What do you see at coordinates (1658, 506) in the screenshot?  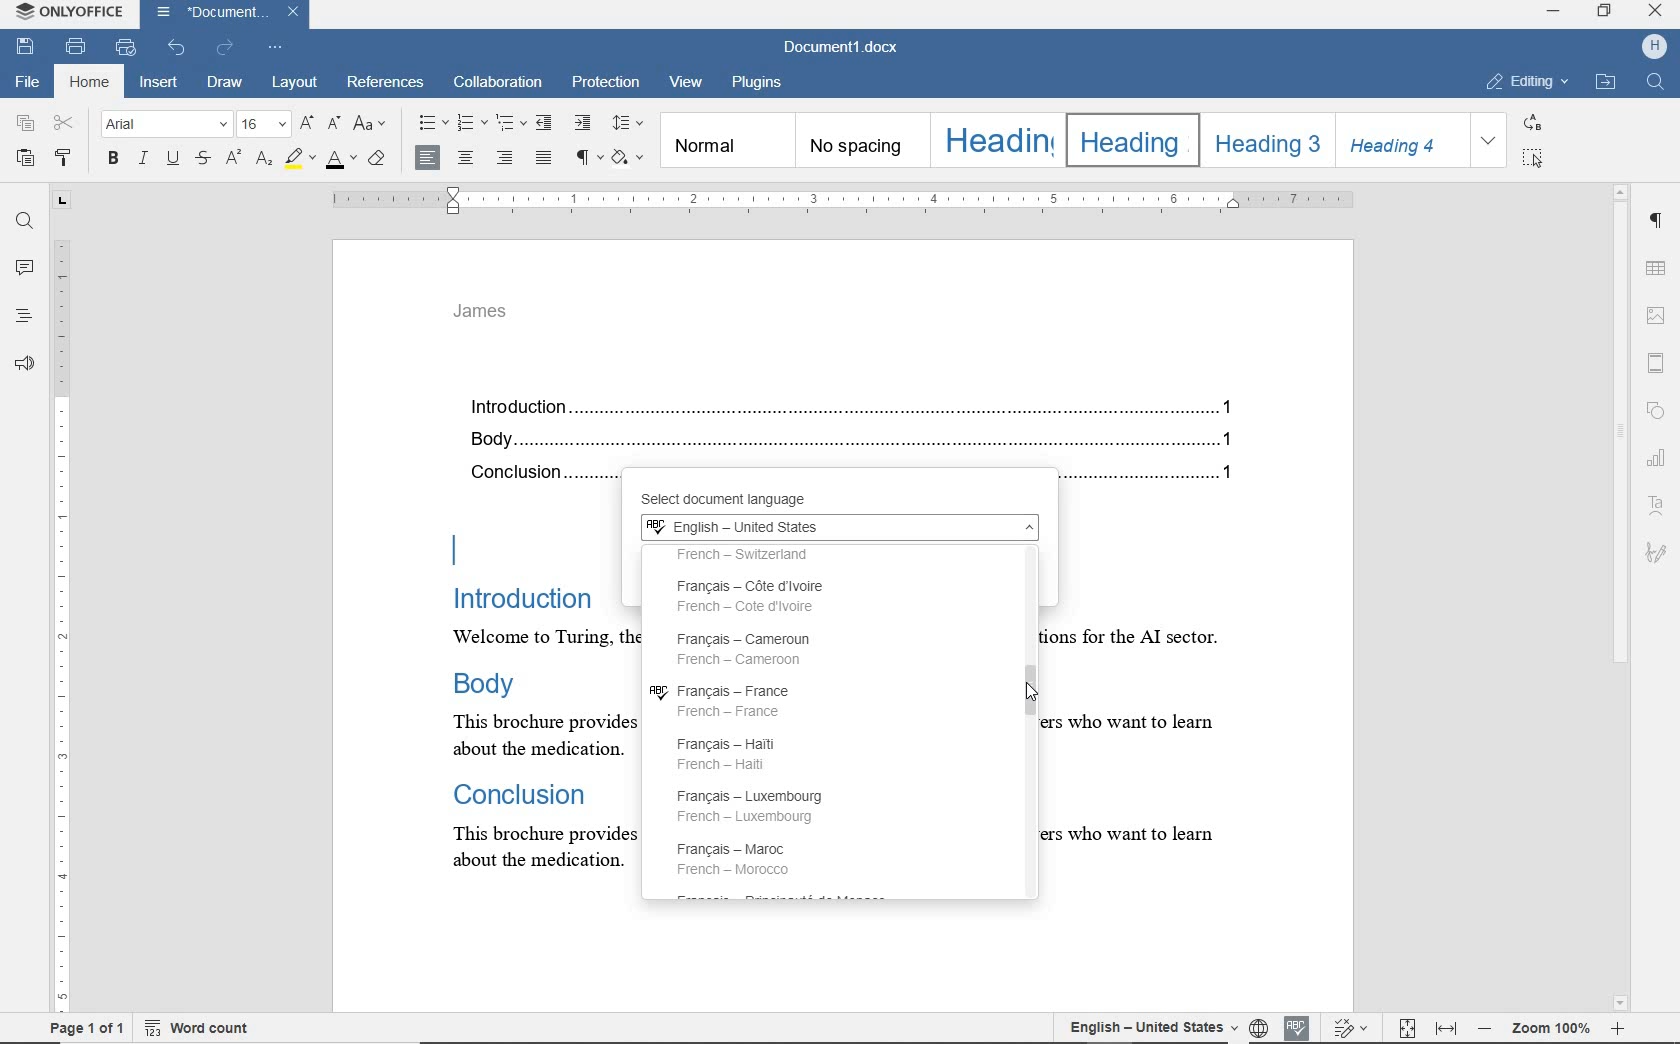 I see `Text Art` at bounding box center [1658, 506].